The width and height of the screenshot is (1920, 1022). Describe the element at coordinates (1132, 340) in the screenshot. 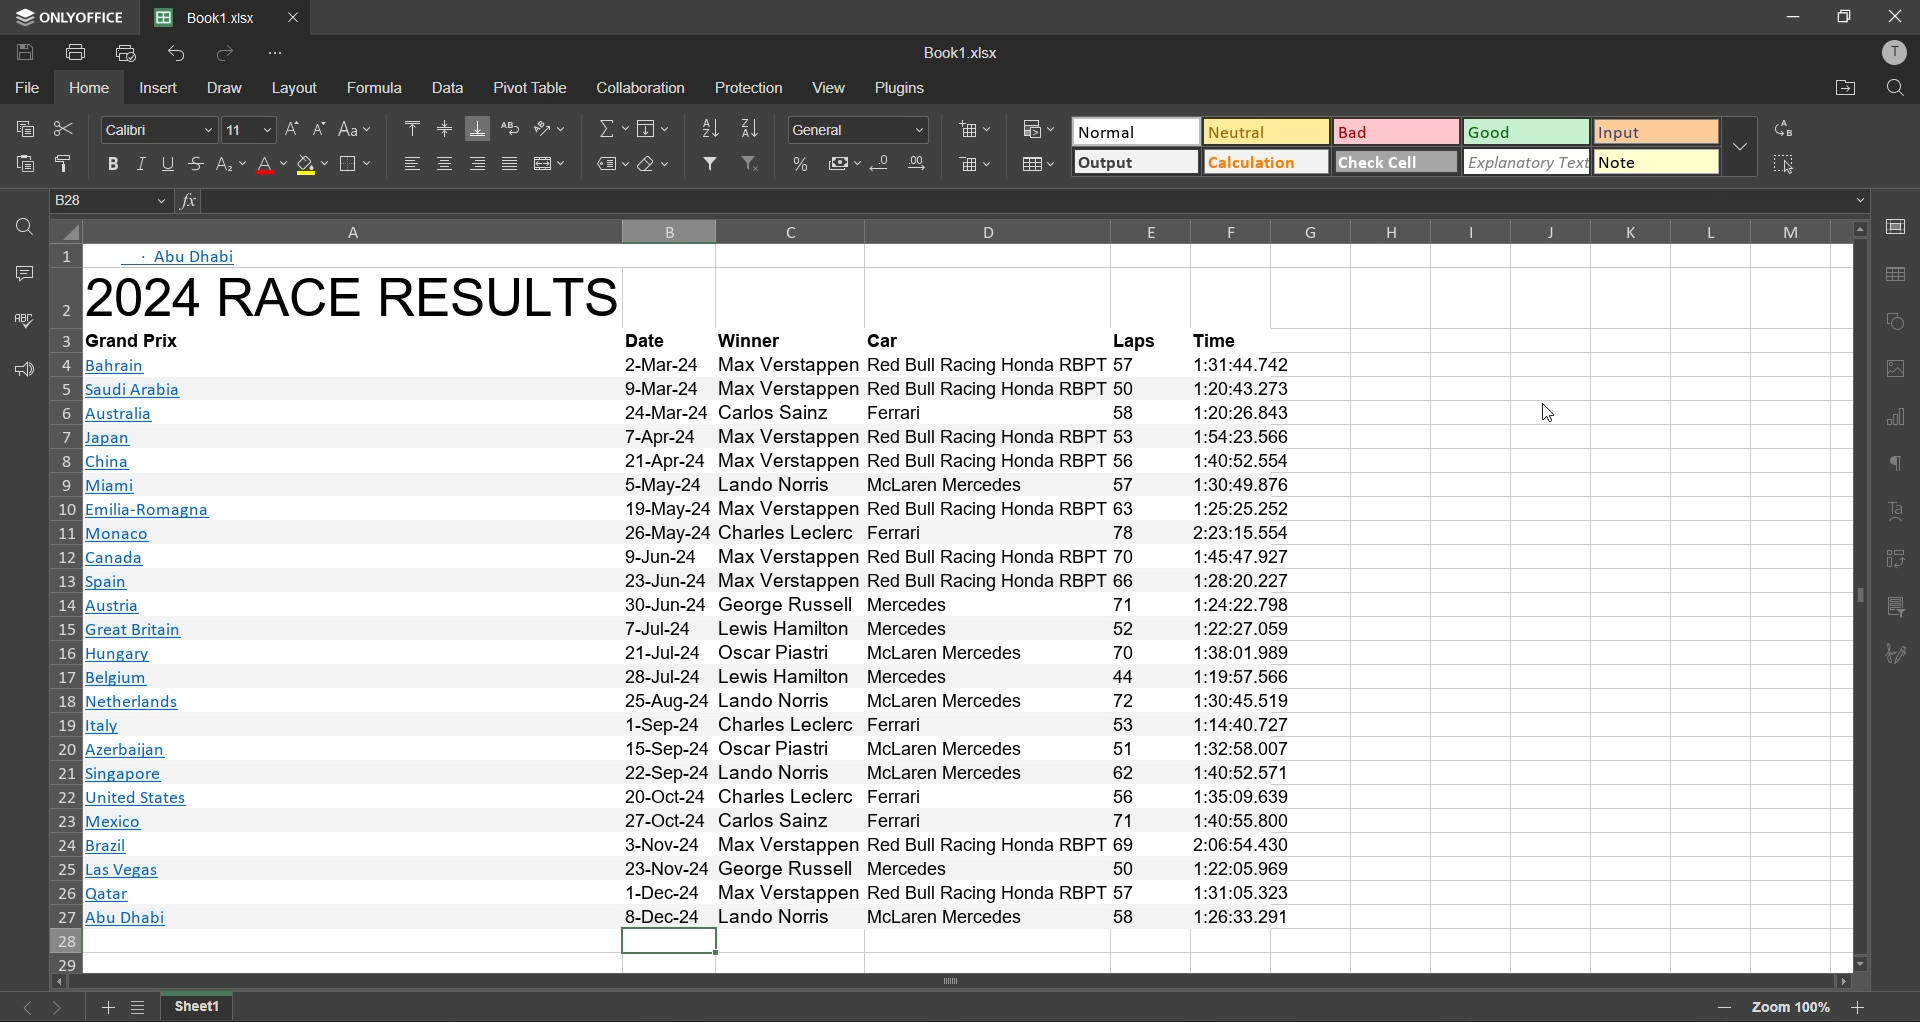

I see `Laps` at that location.